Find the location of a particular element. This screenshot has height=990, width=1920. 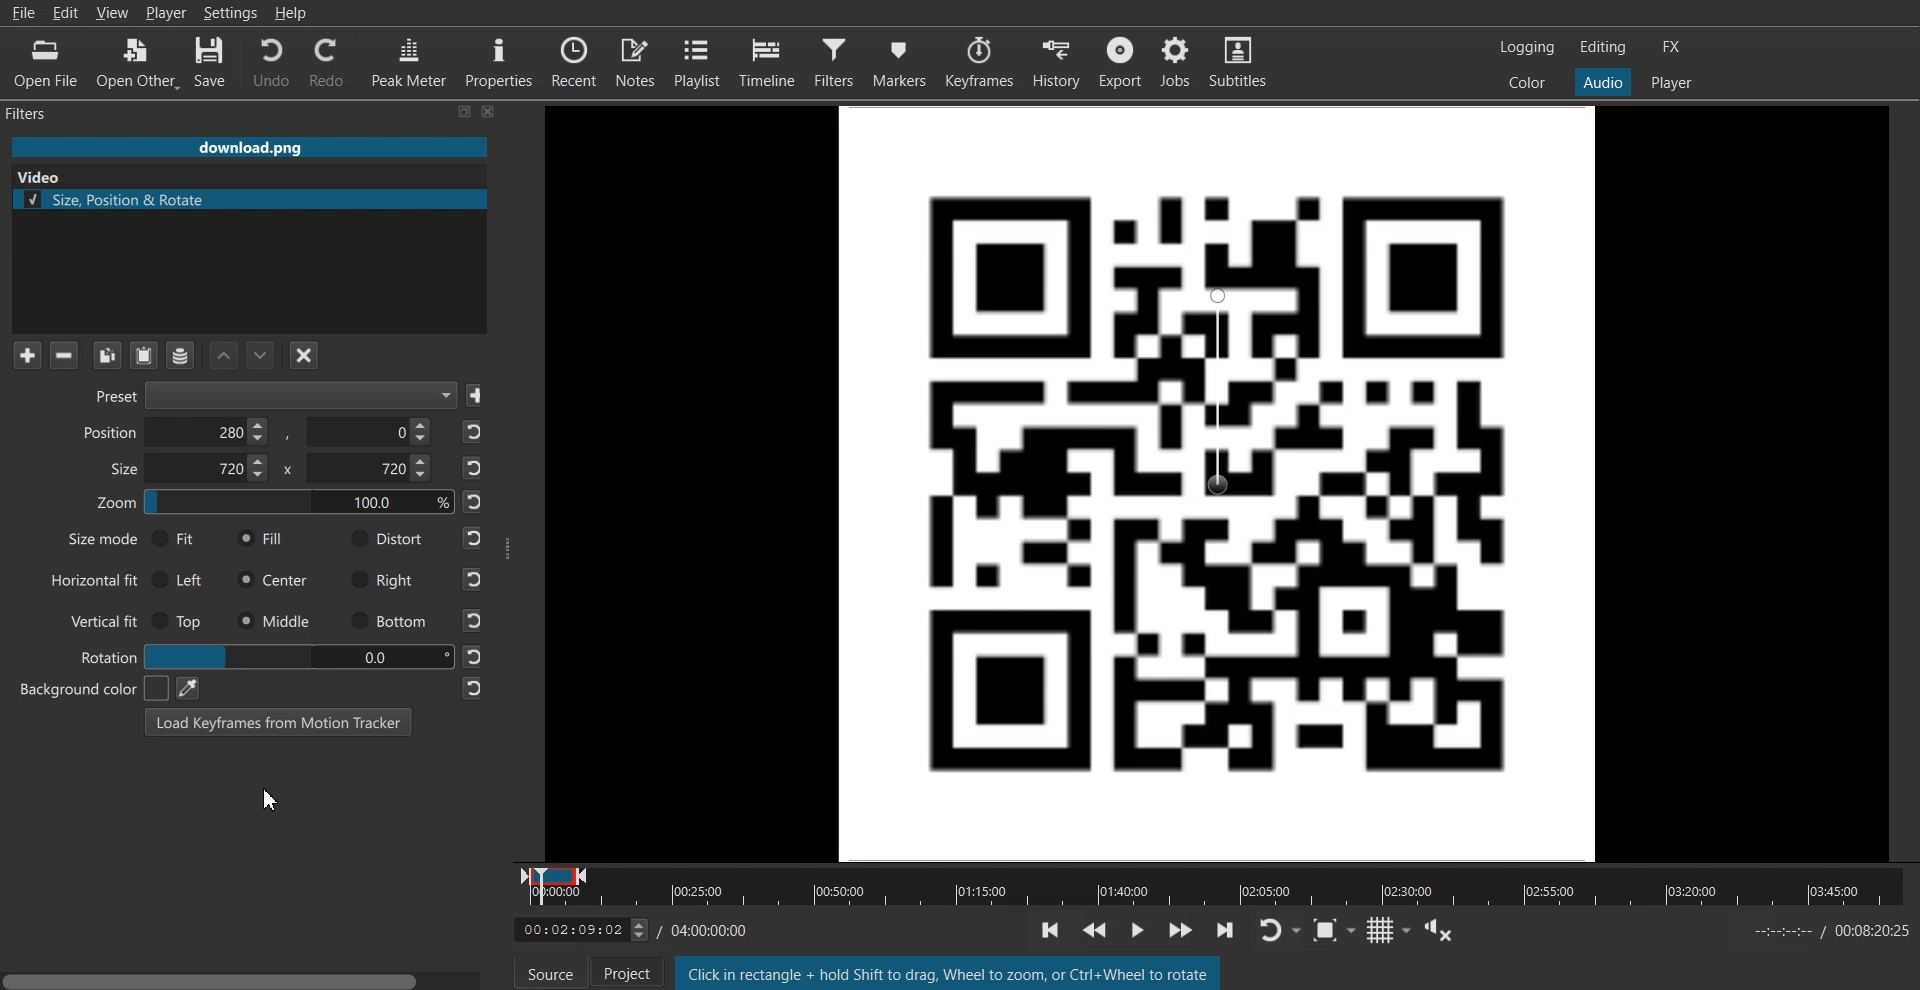

Fill is located at coordinates (261, 539).